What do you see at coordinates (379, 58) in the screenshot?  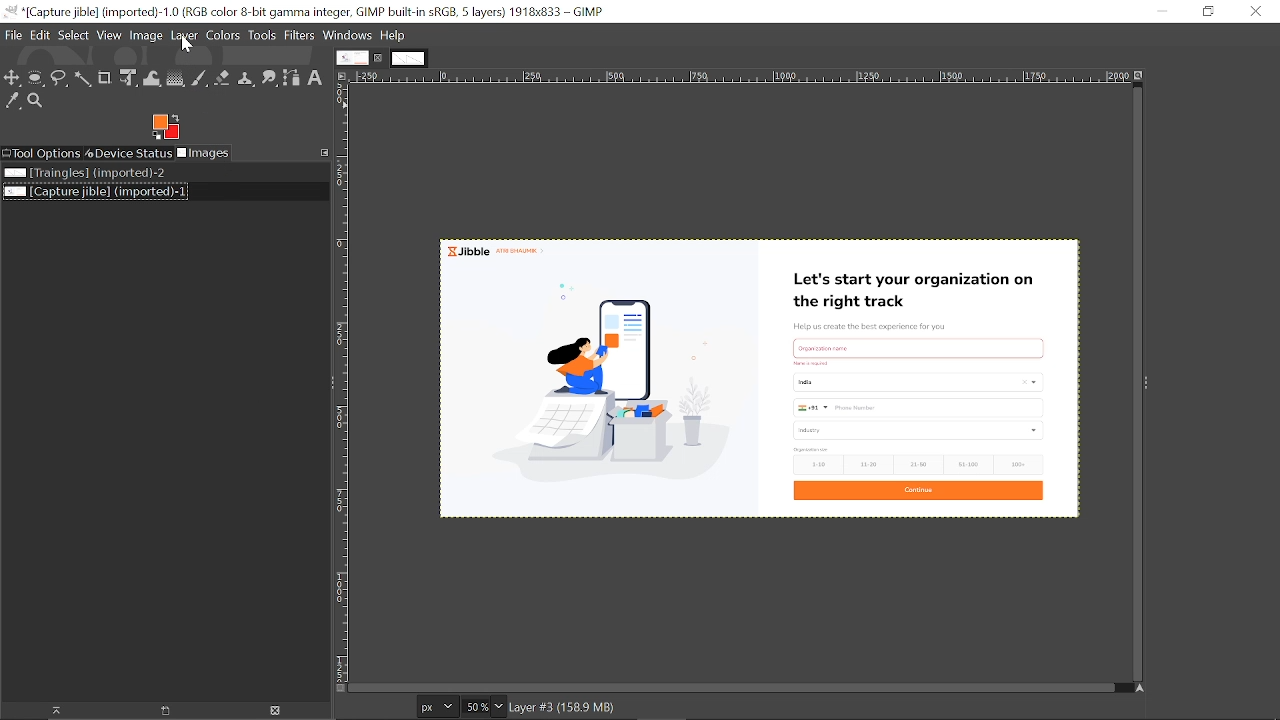 I see `Close current tab` at bounding box center [379, 58].